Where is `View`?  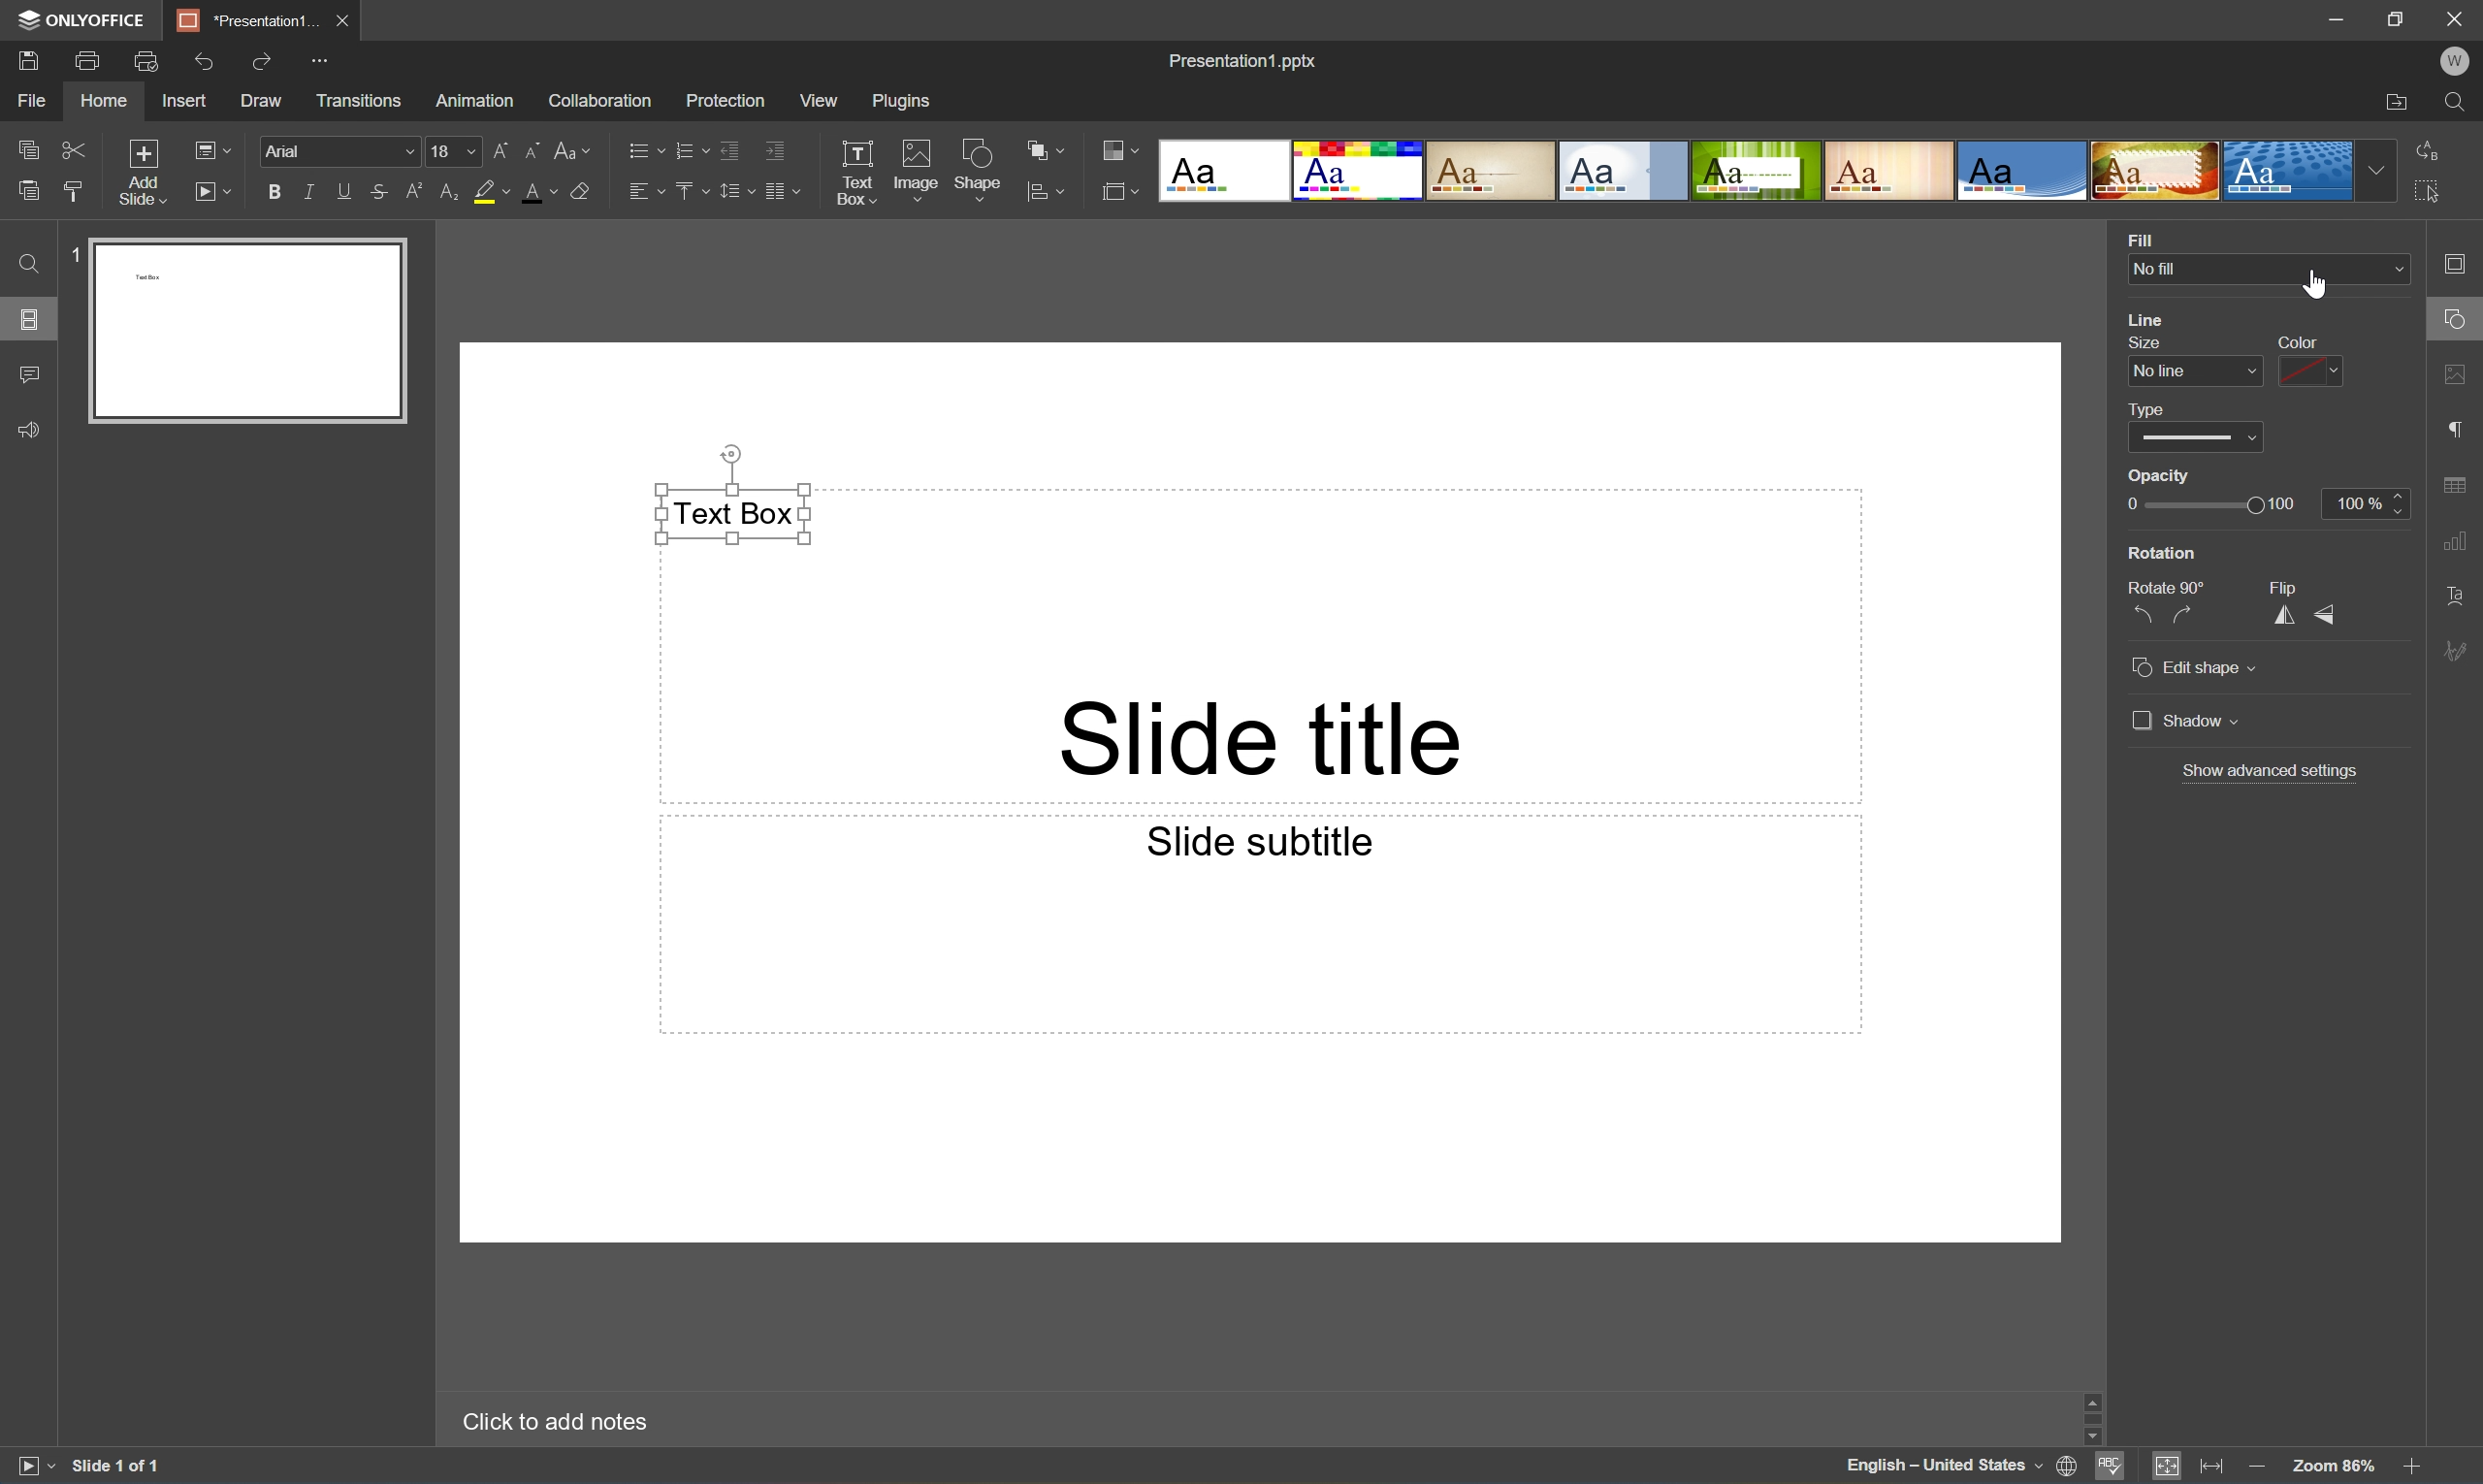
View is located at coordinates (816, 100).